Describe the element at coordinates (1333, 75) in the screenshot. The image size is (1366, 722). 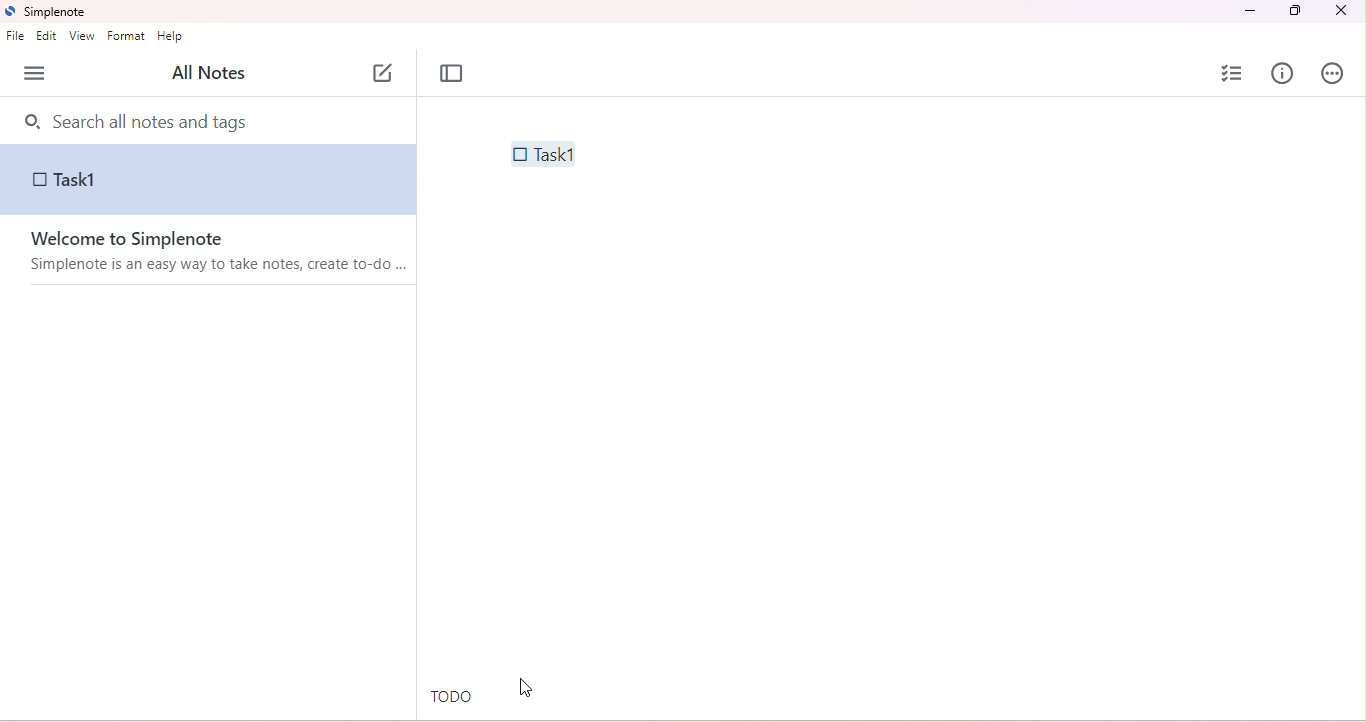
I see `actions` at that location.